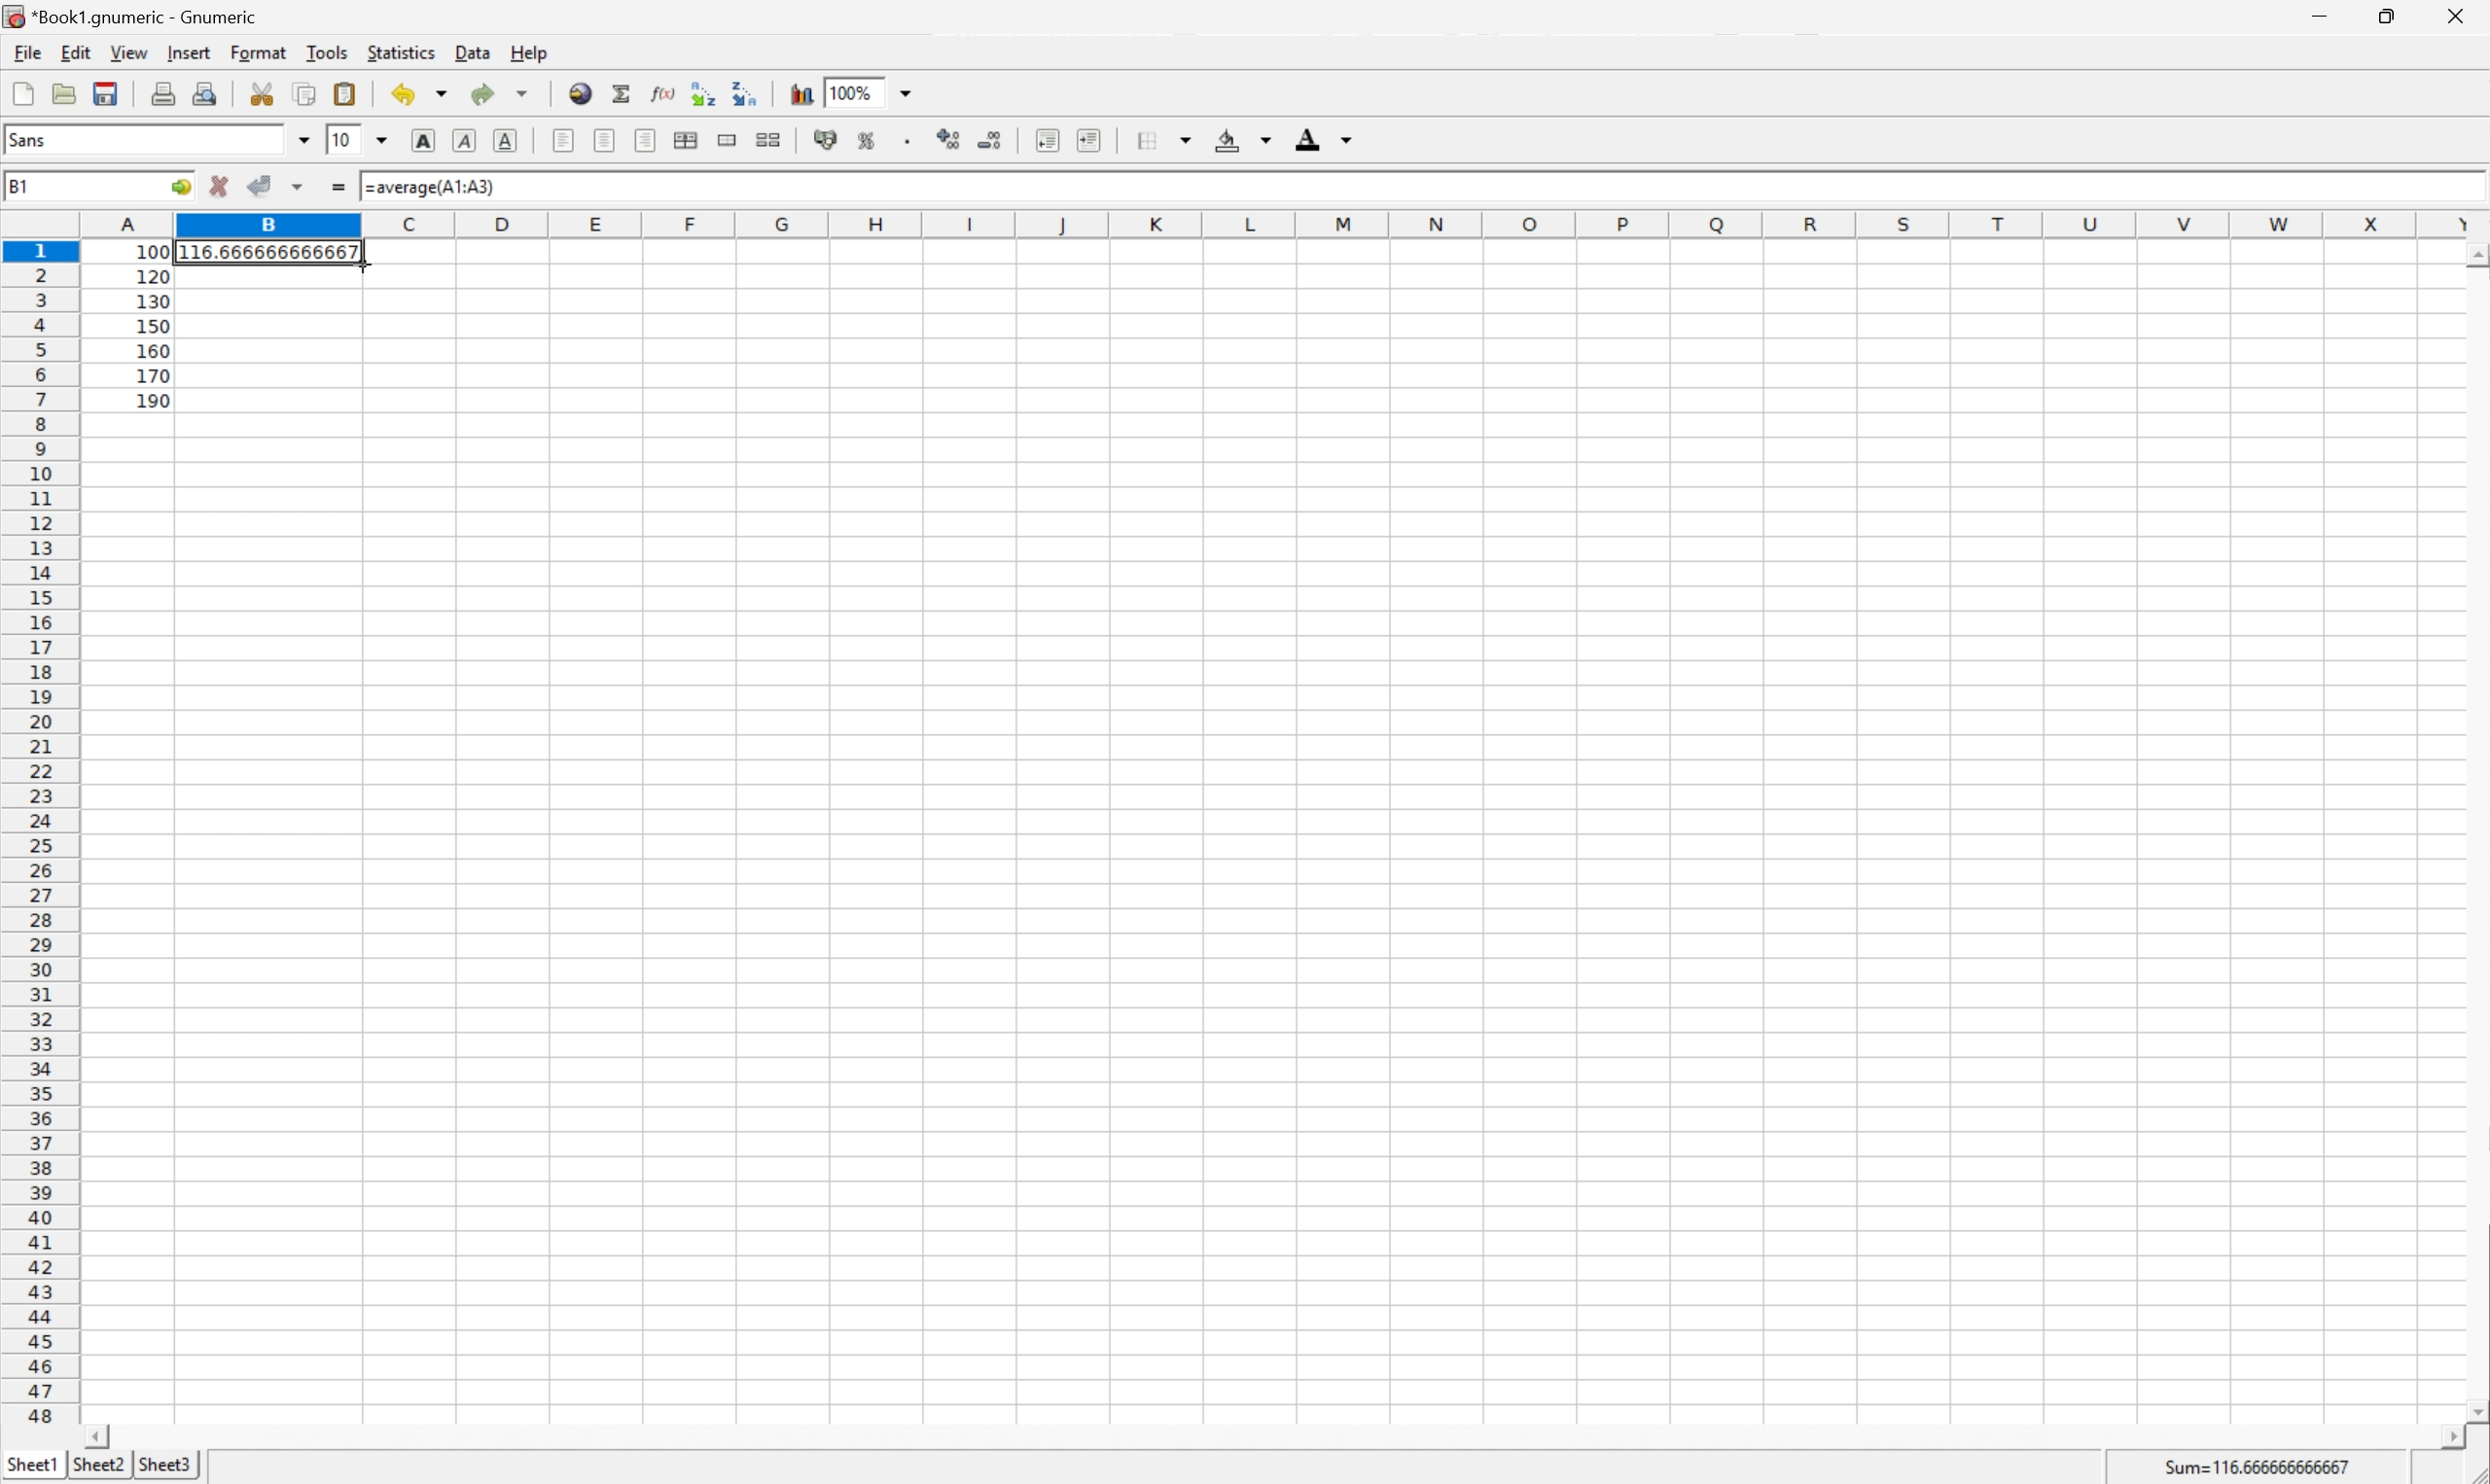 Image resolution: width=2490 pixels, height=1484 pixels. Describe the element at coordinates (153, 375) in the screenshot. I see `170` at that location.